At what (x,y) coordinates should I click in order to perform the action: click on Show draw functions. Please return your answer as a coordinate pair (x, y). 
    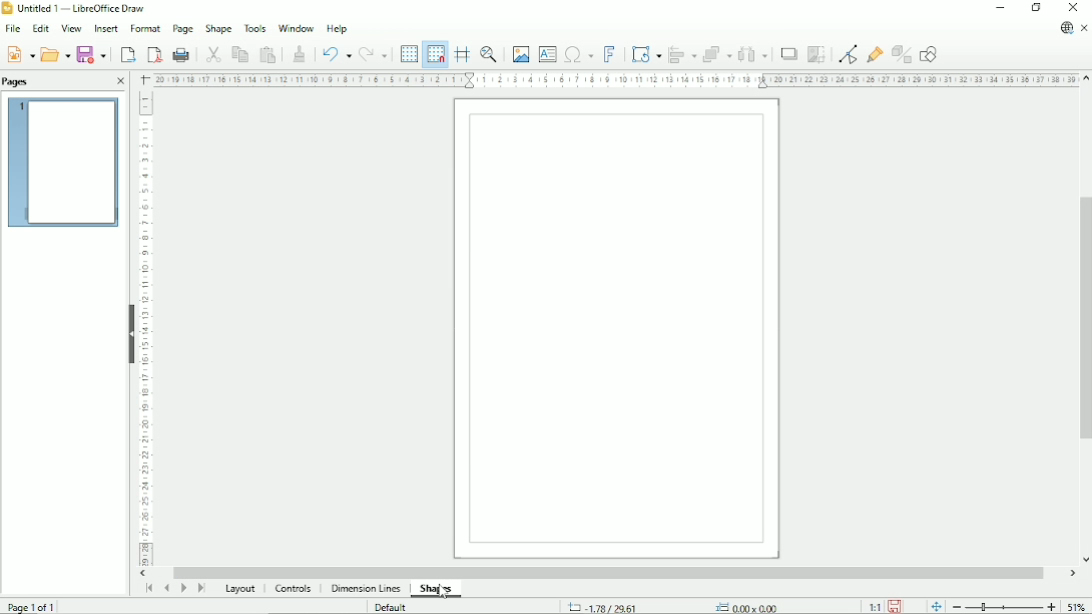
    Looking at the image, I should click on (930, 54).